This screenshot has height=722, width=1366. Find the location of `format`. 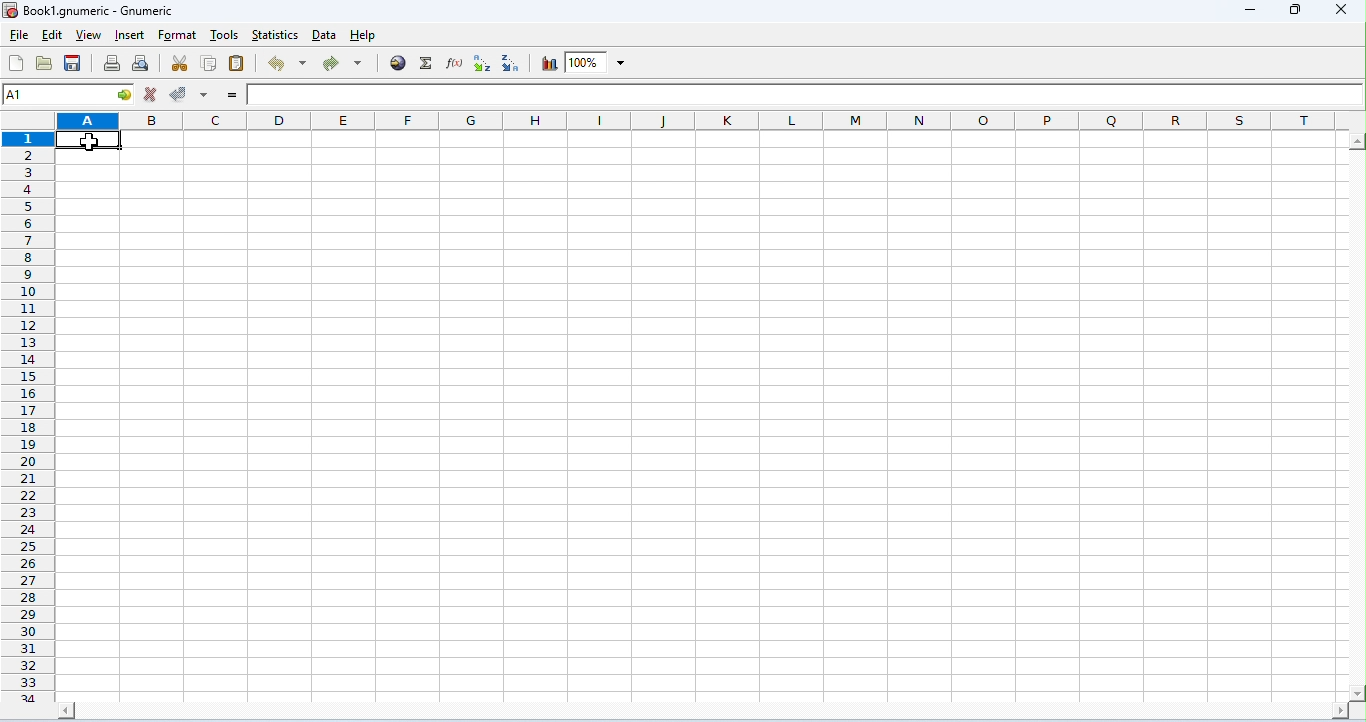

format is located at coordinates (178, 36).